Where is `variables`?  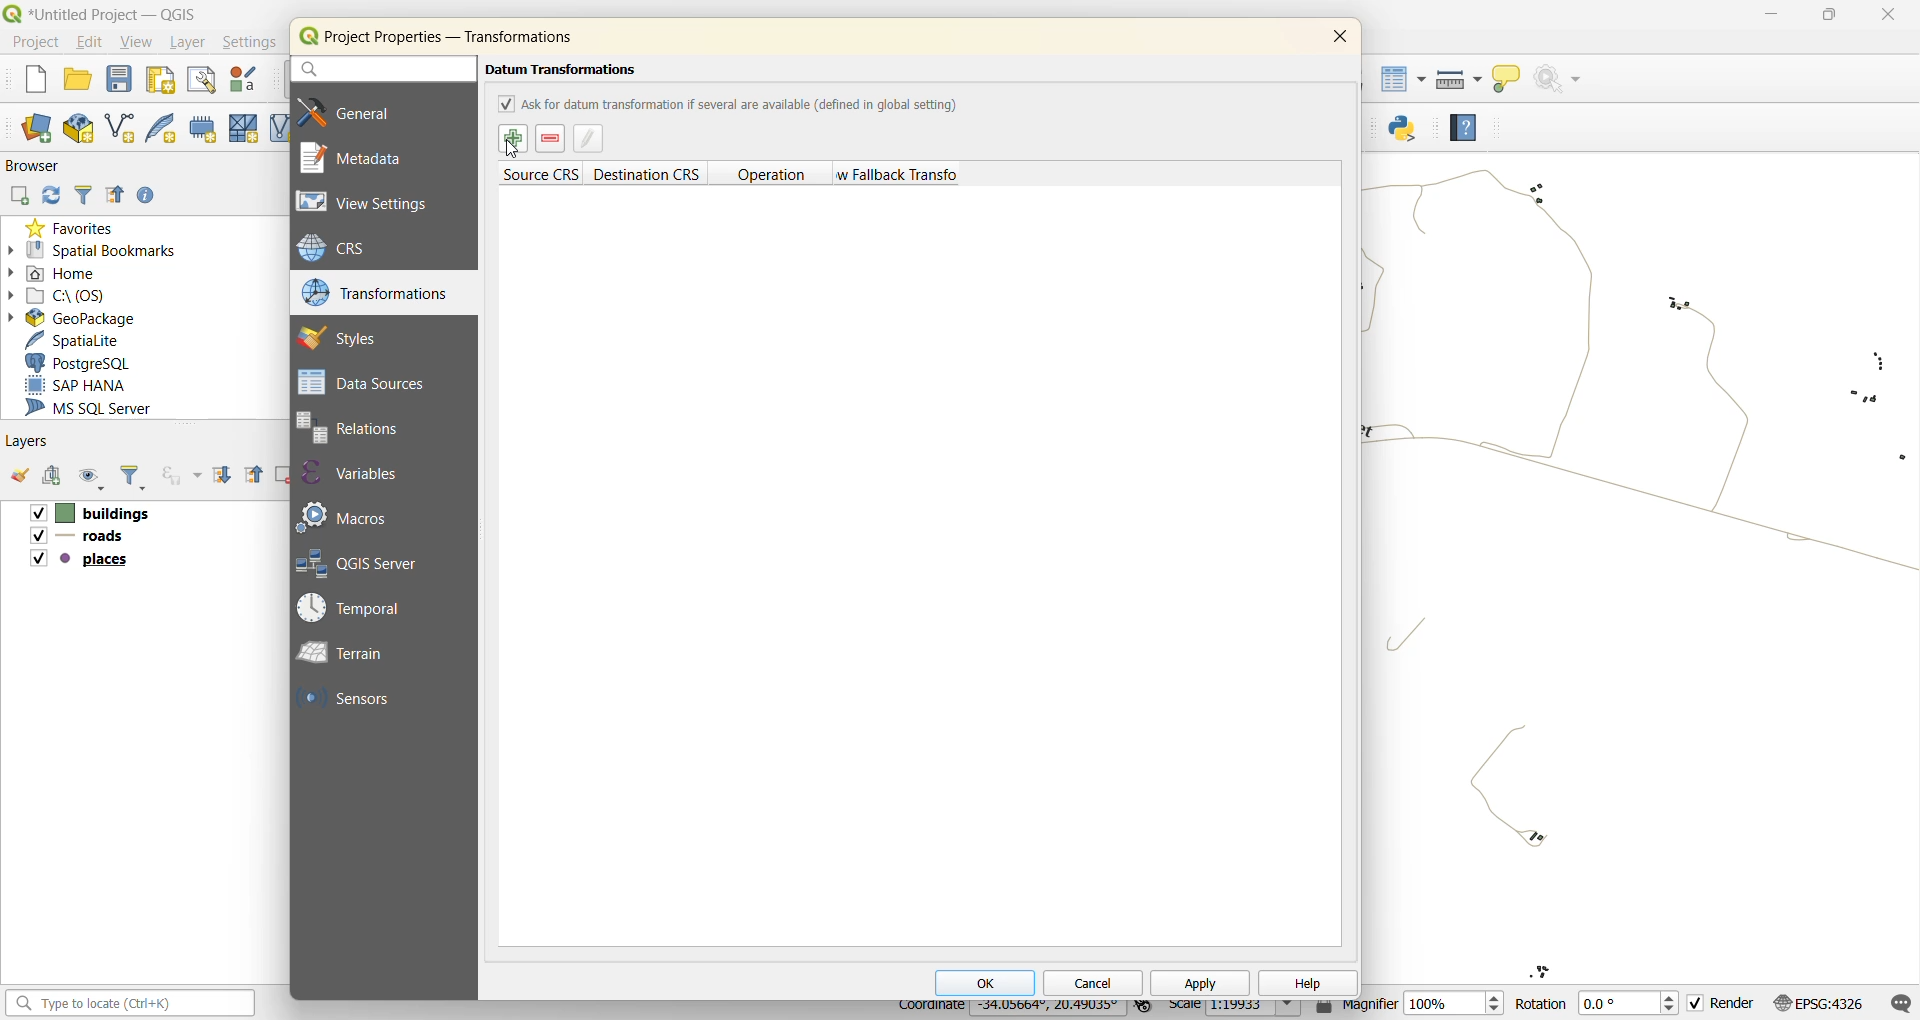 variables is located at coordinates (366, 474).